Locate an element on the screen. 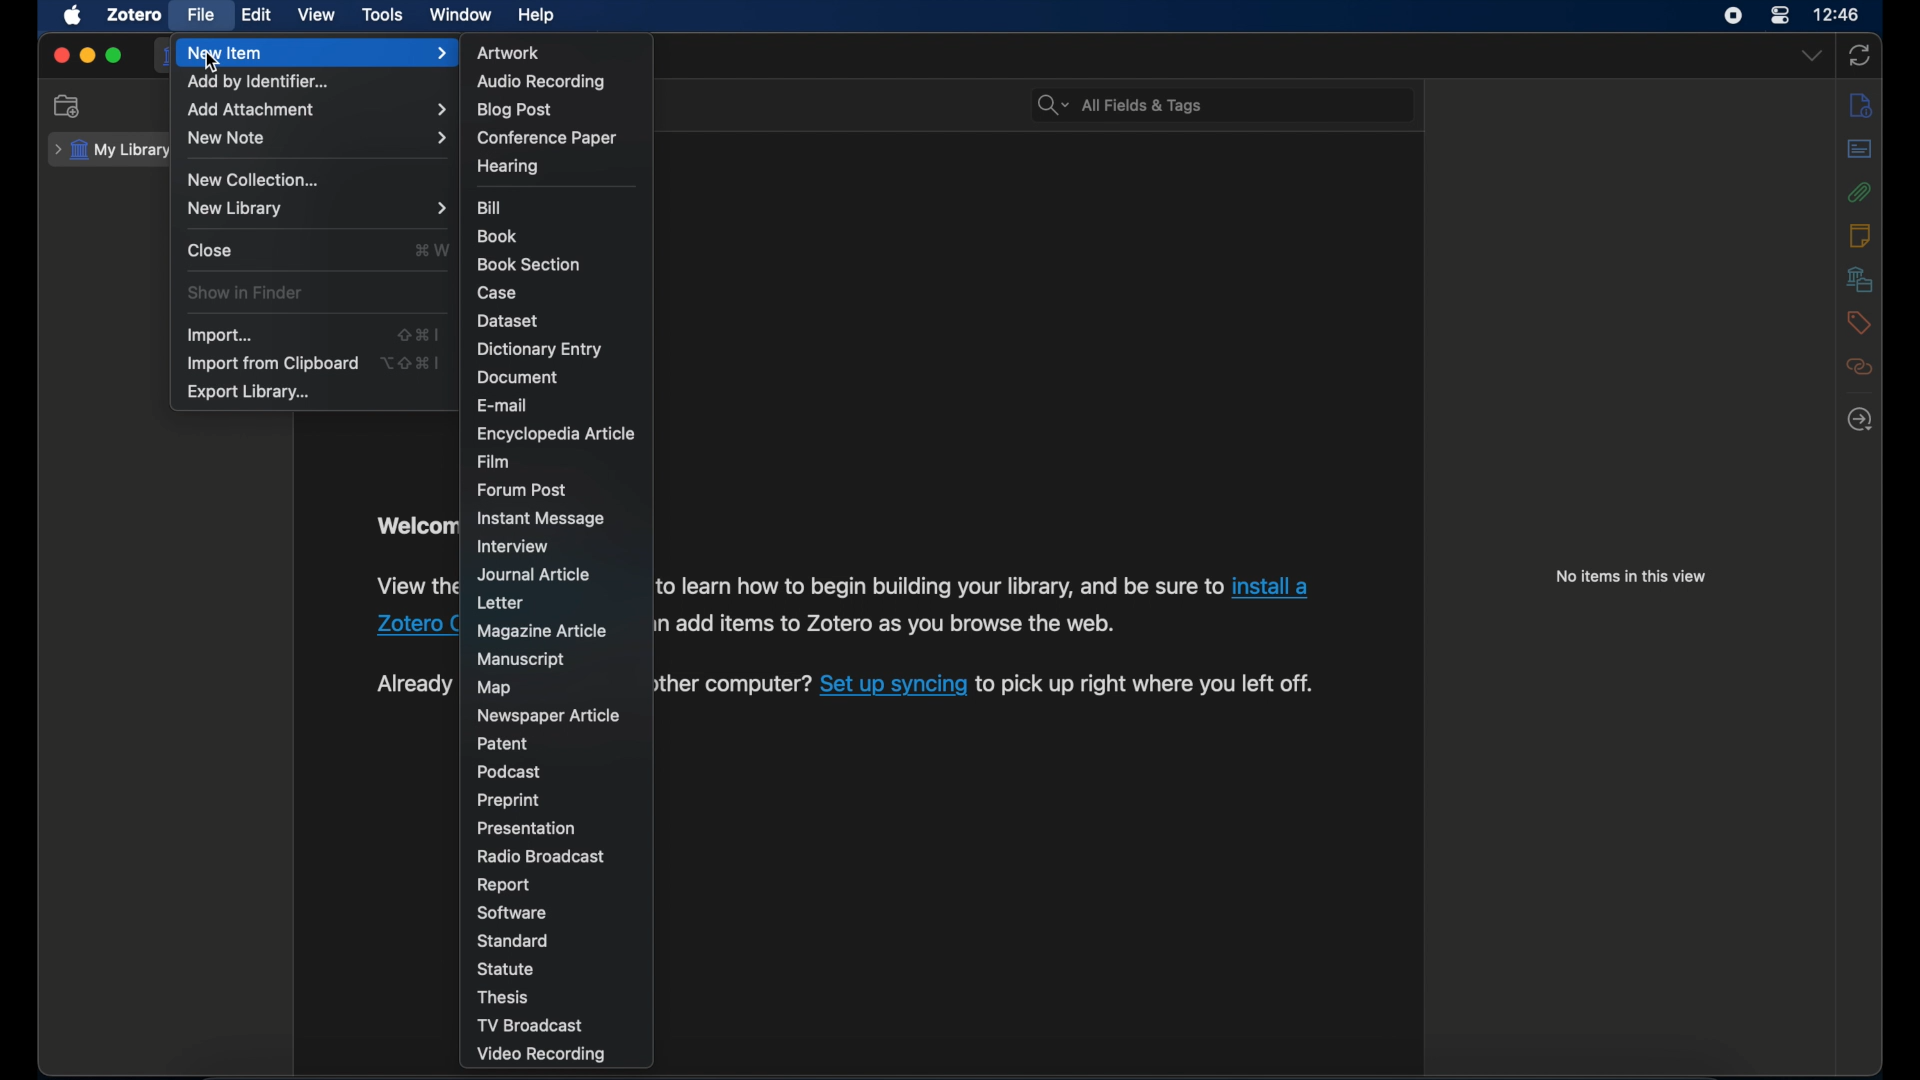  add item by identifier is located at coordinates (258, 83).